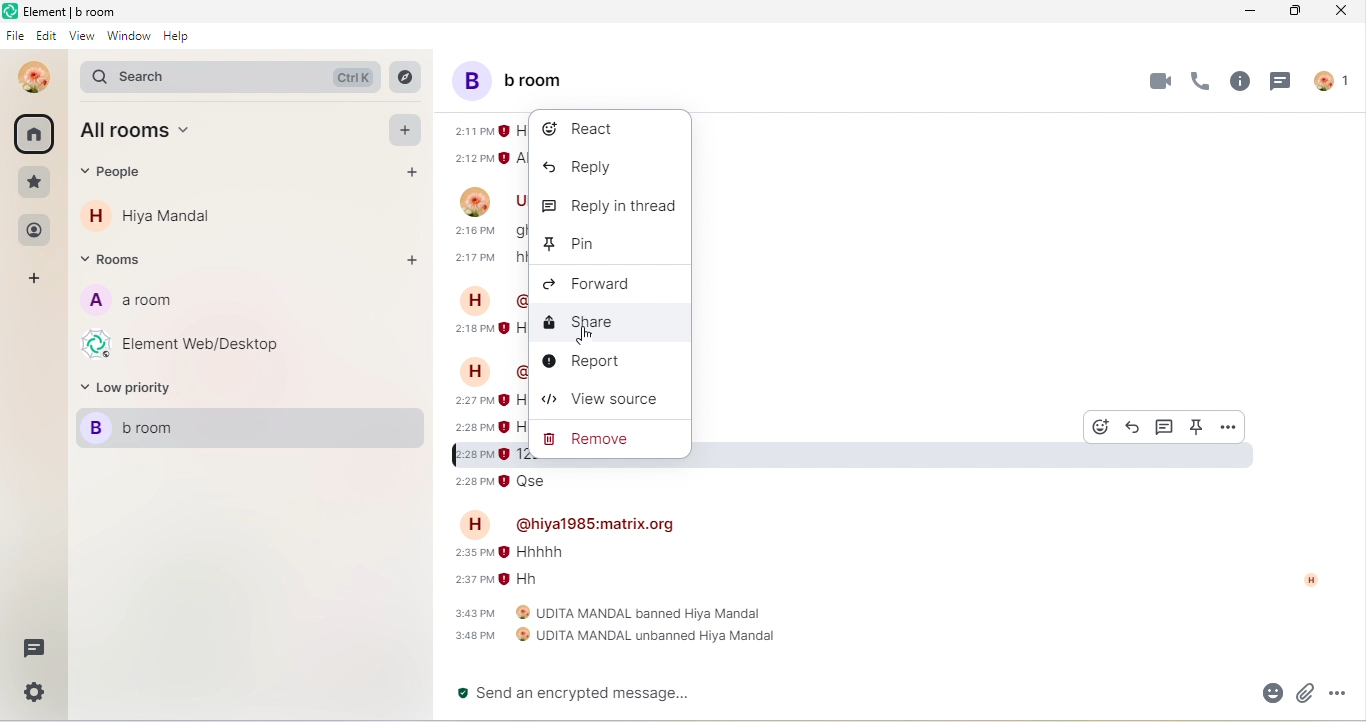 This screenshot has height=722, width=1366. What do you see at coordinates (1291, 12) in the screenshot?
I see `maximize` at bounding box center [1291, 12].